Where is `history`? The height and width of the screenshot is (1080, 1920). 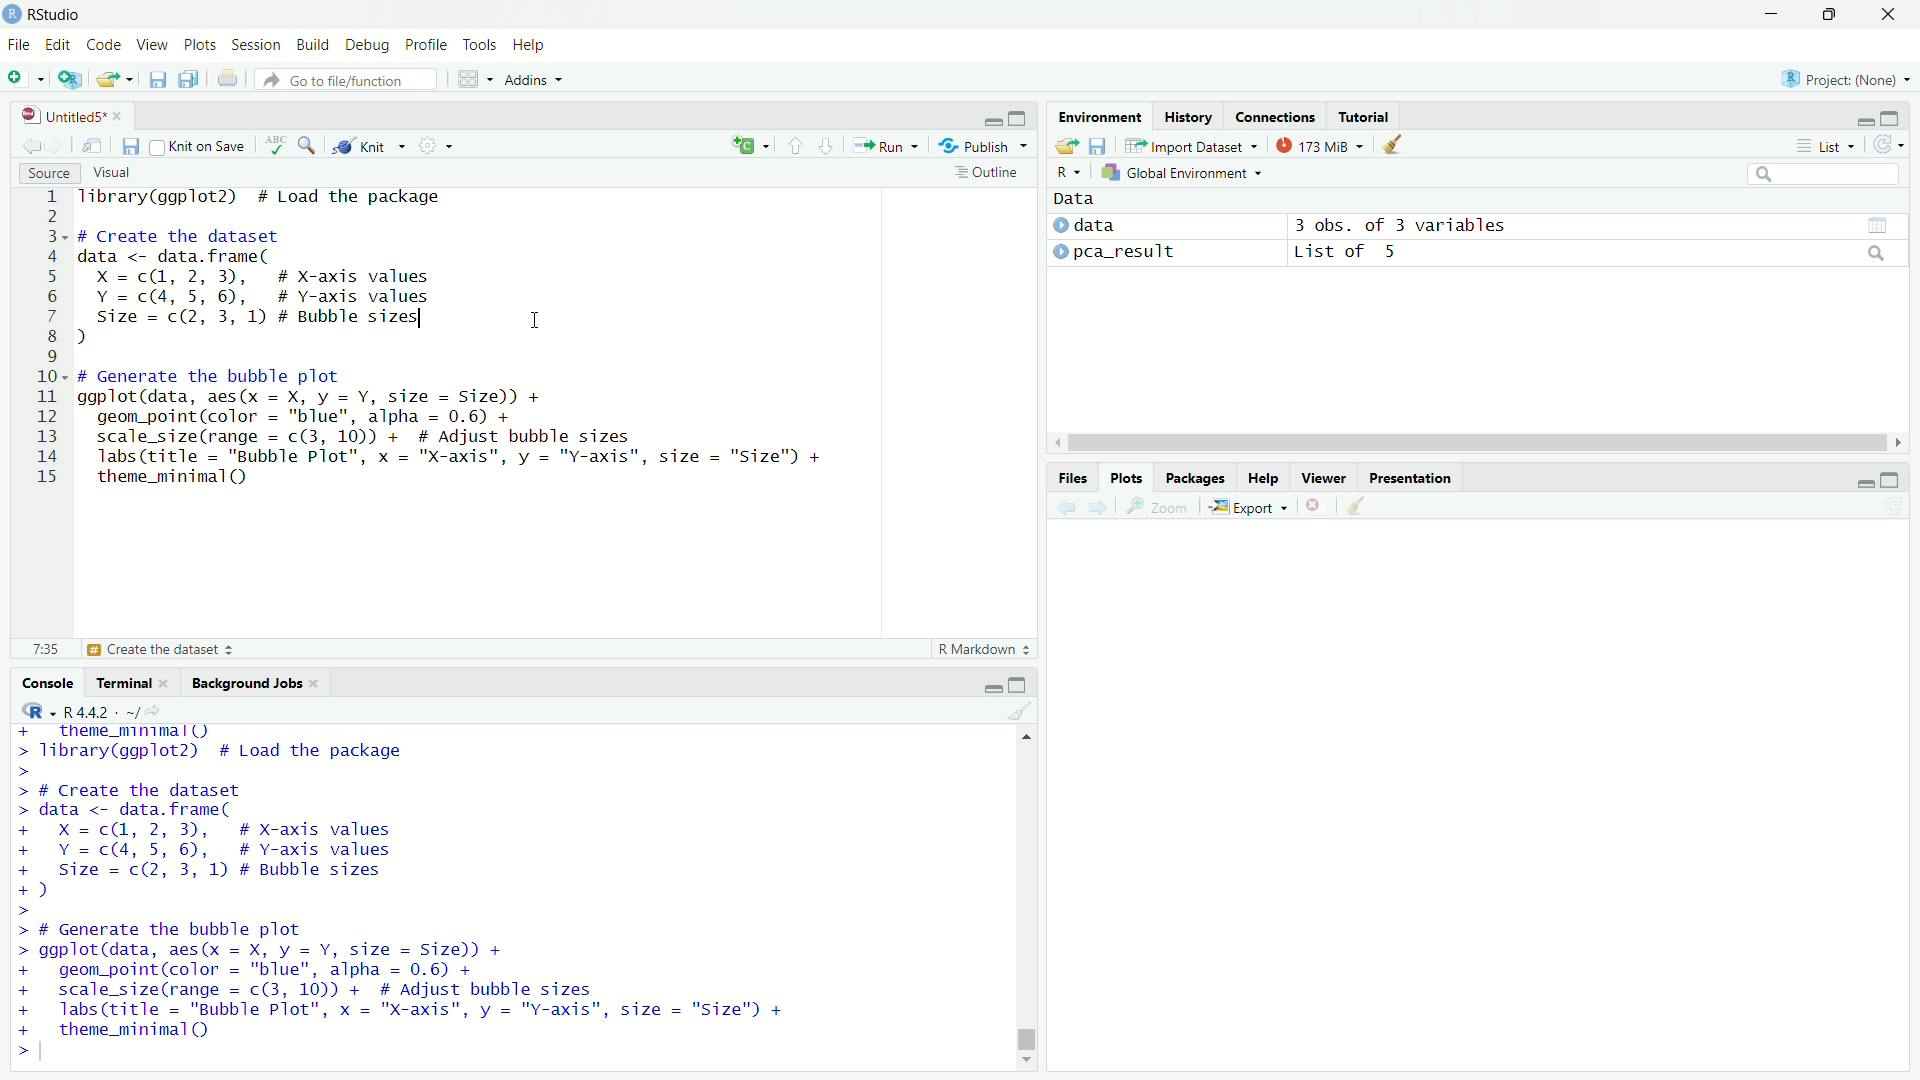 history is located at coordinates (1188, 116).